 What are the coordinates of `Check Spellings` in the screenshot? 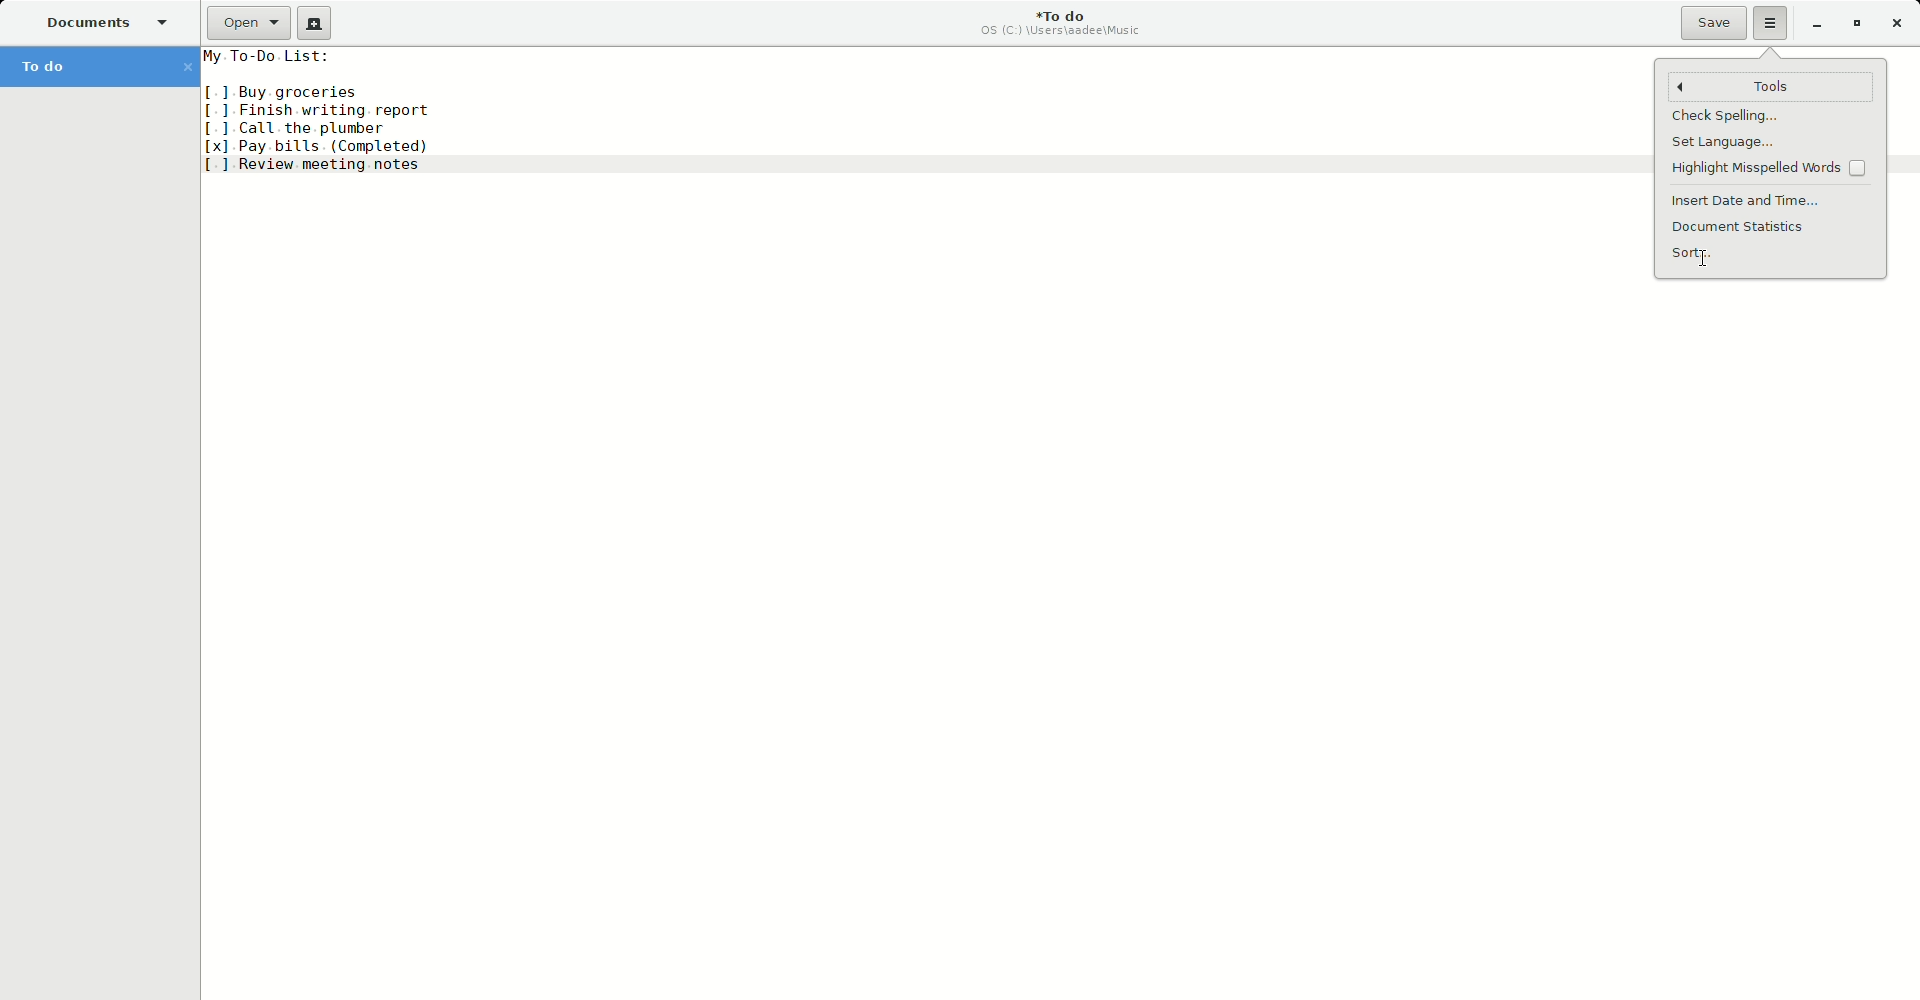 It's located at (1746, 115).